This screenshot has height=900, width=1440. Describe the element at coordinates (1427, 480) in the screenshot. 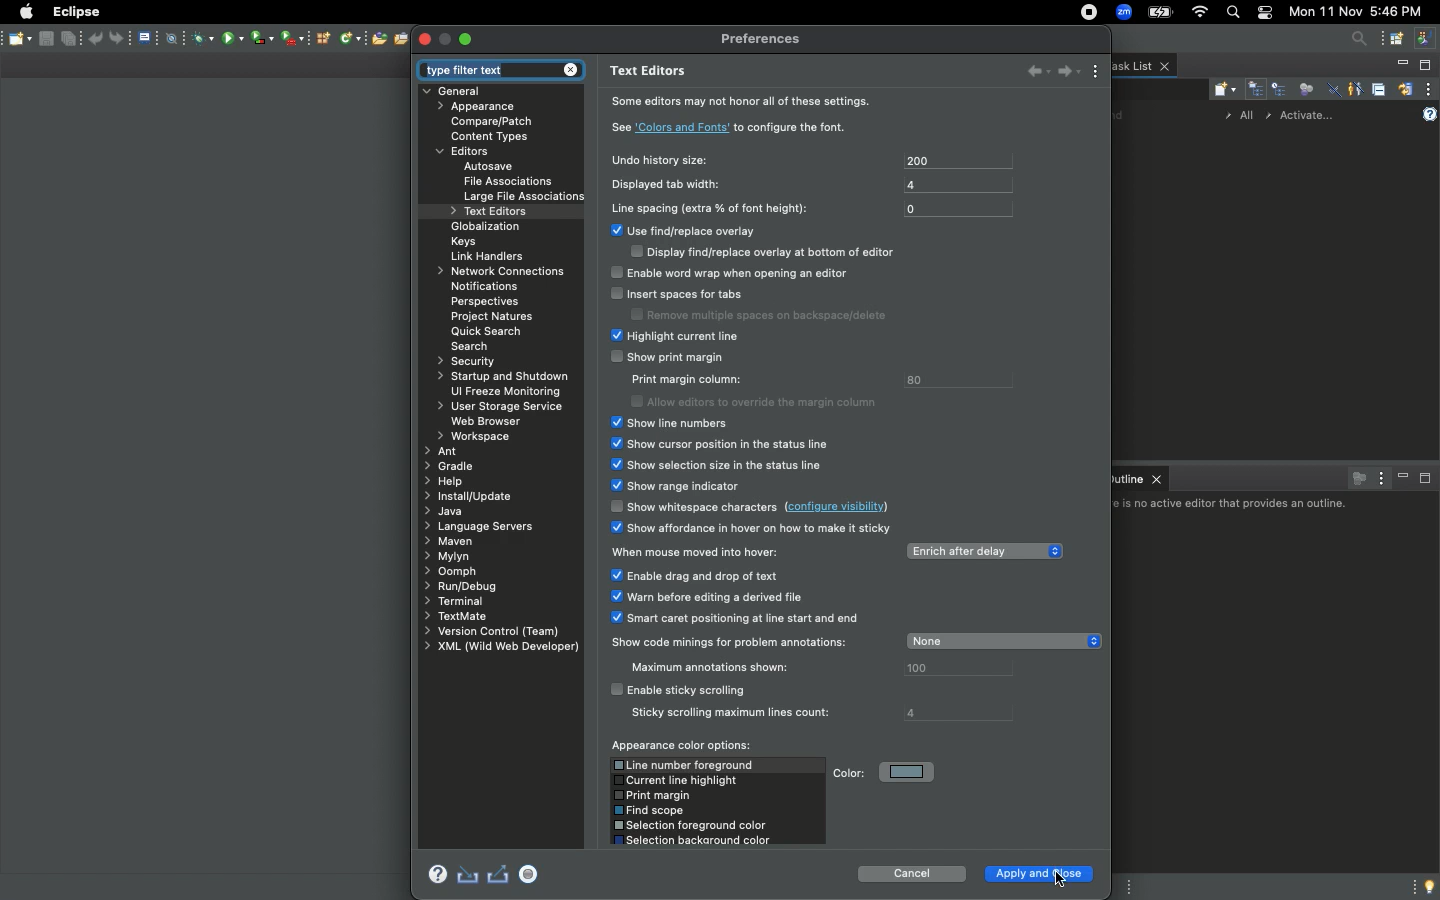

I see `Maximize` at that location.